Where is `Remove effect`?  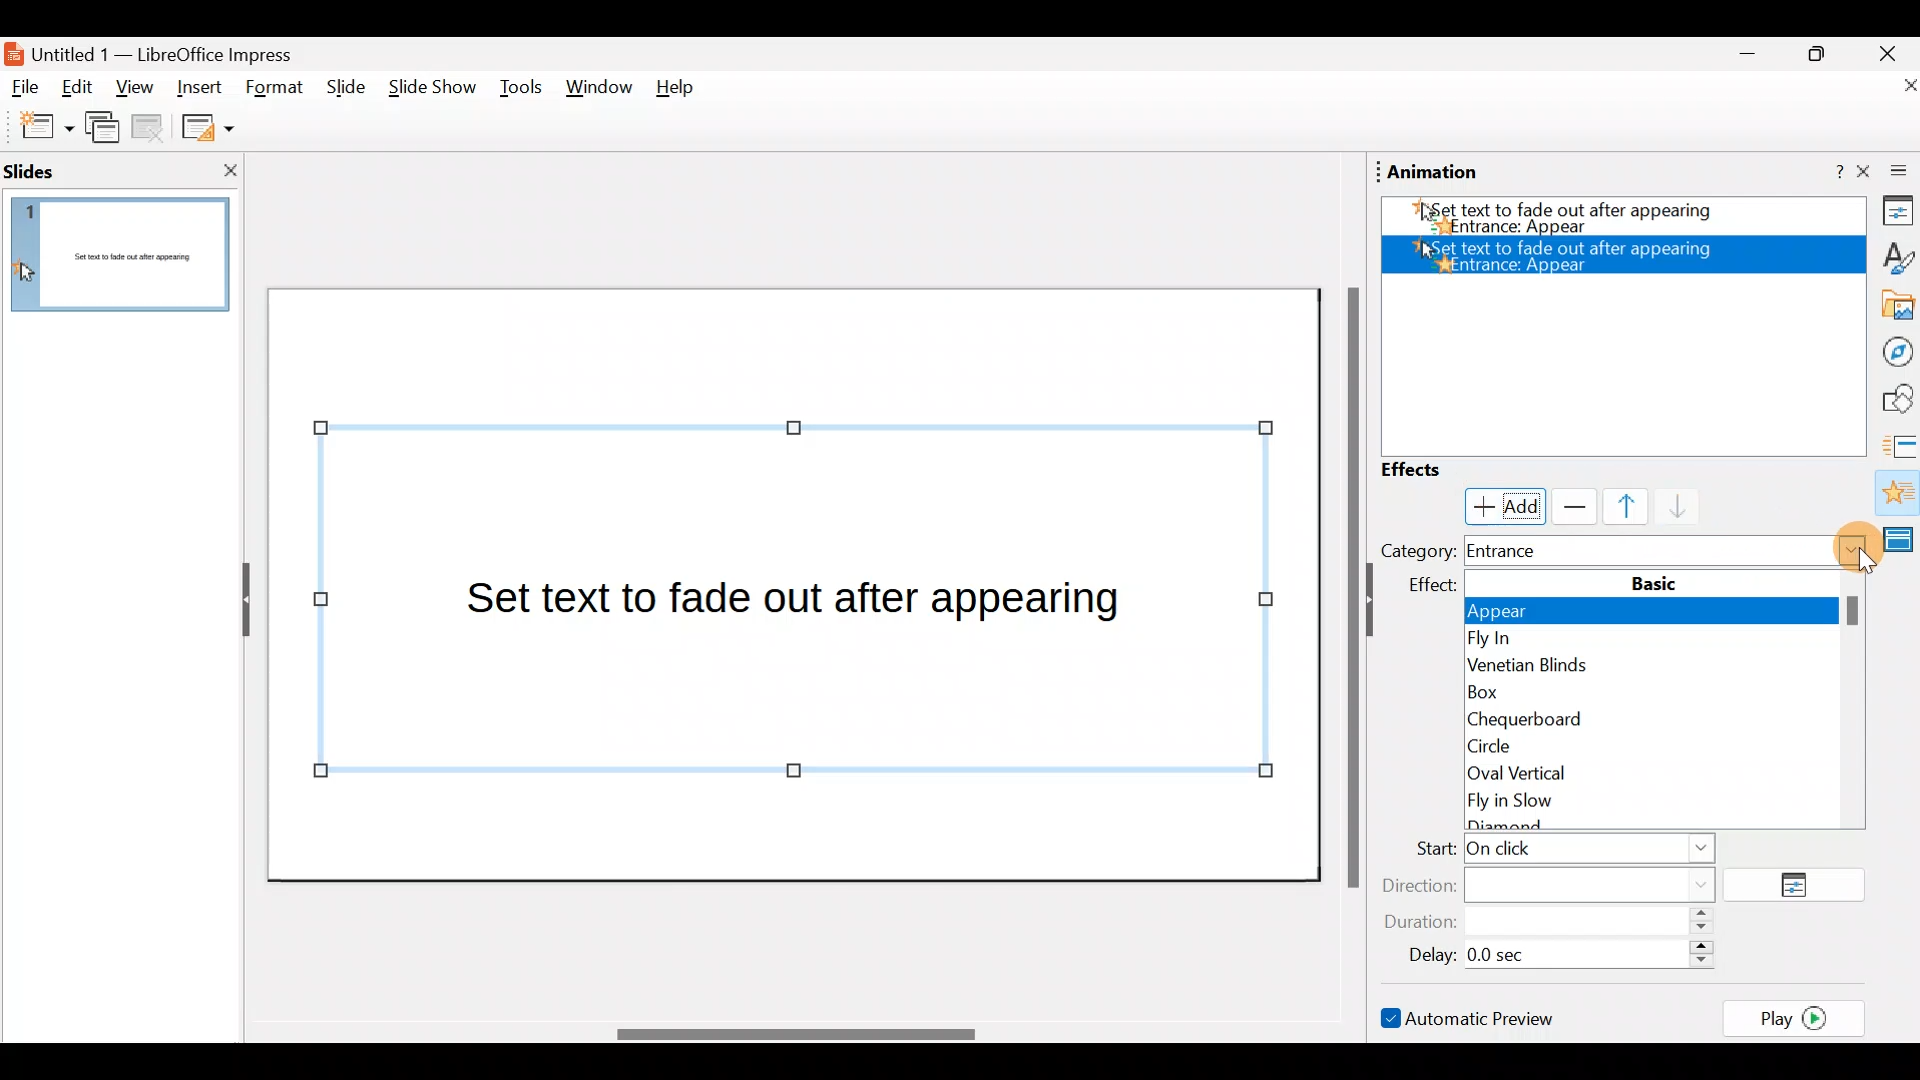 Remove effect is located at coordinates (1570, 506).